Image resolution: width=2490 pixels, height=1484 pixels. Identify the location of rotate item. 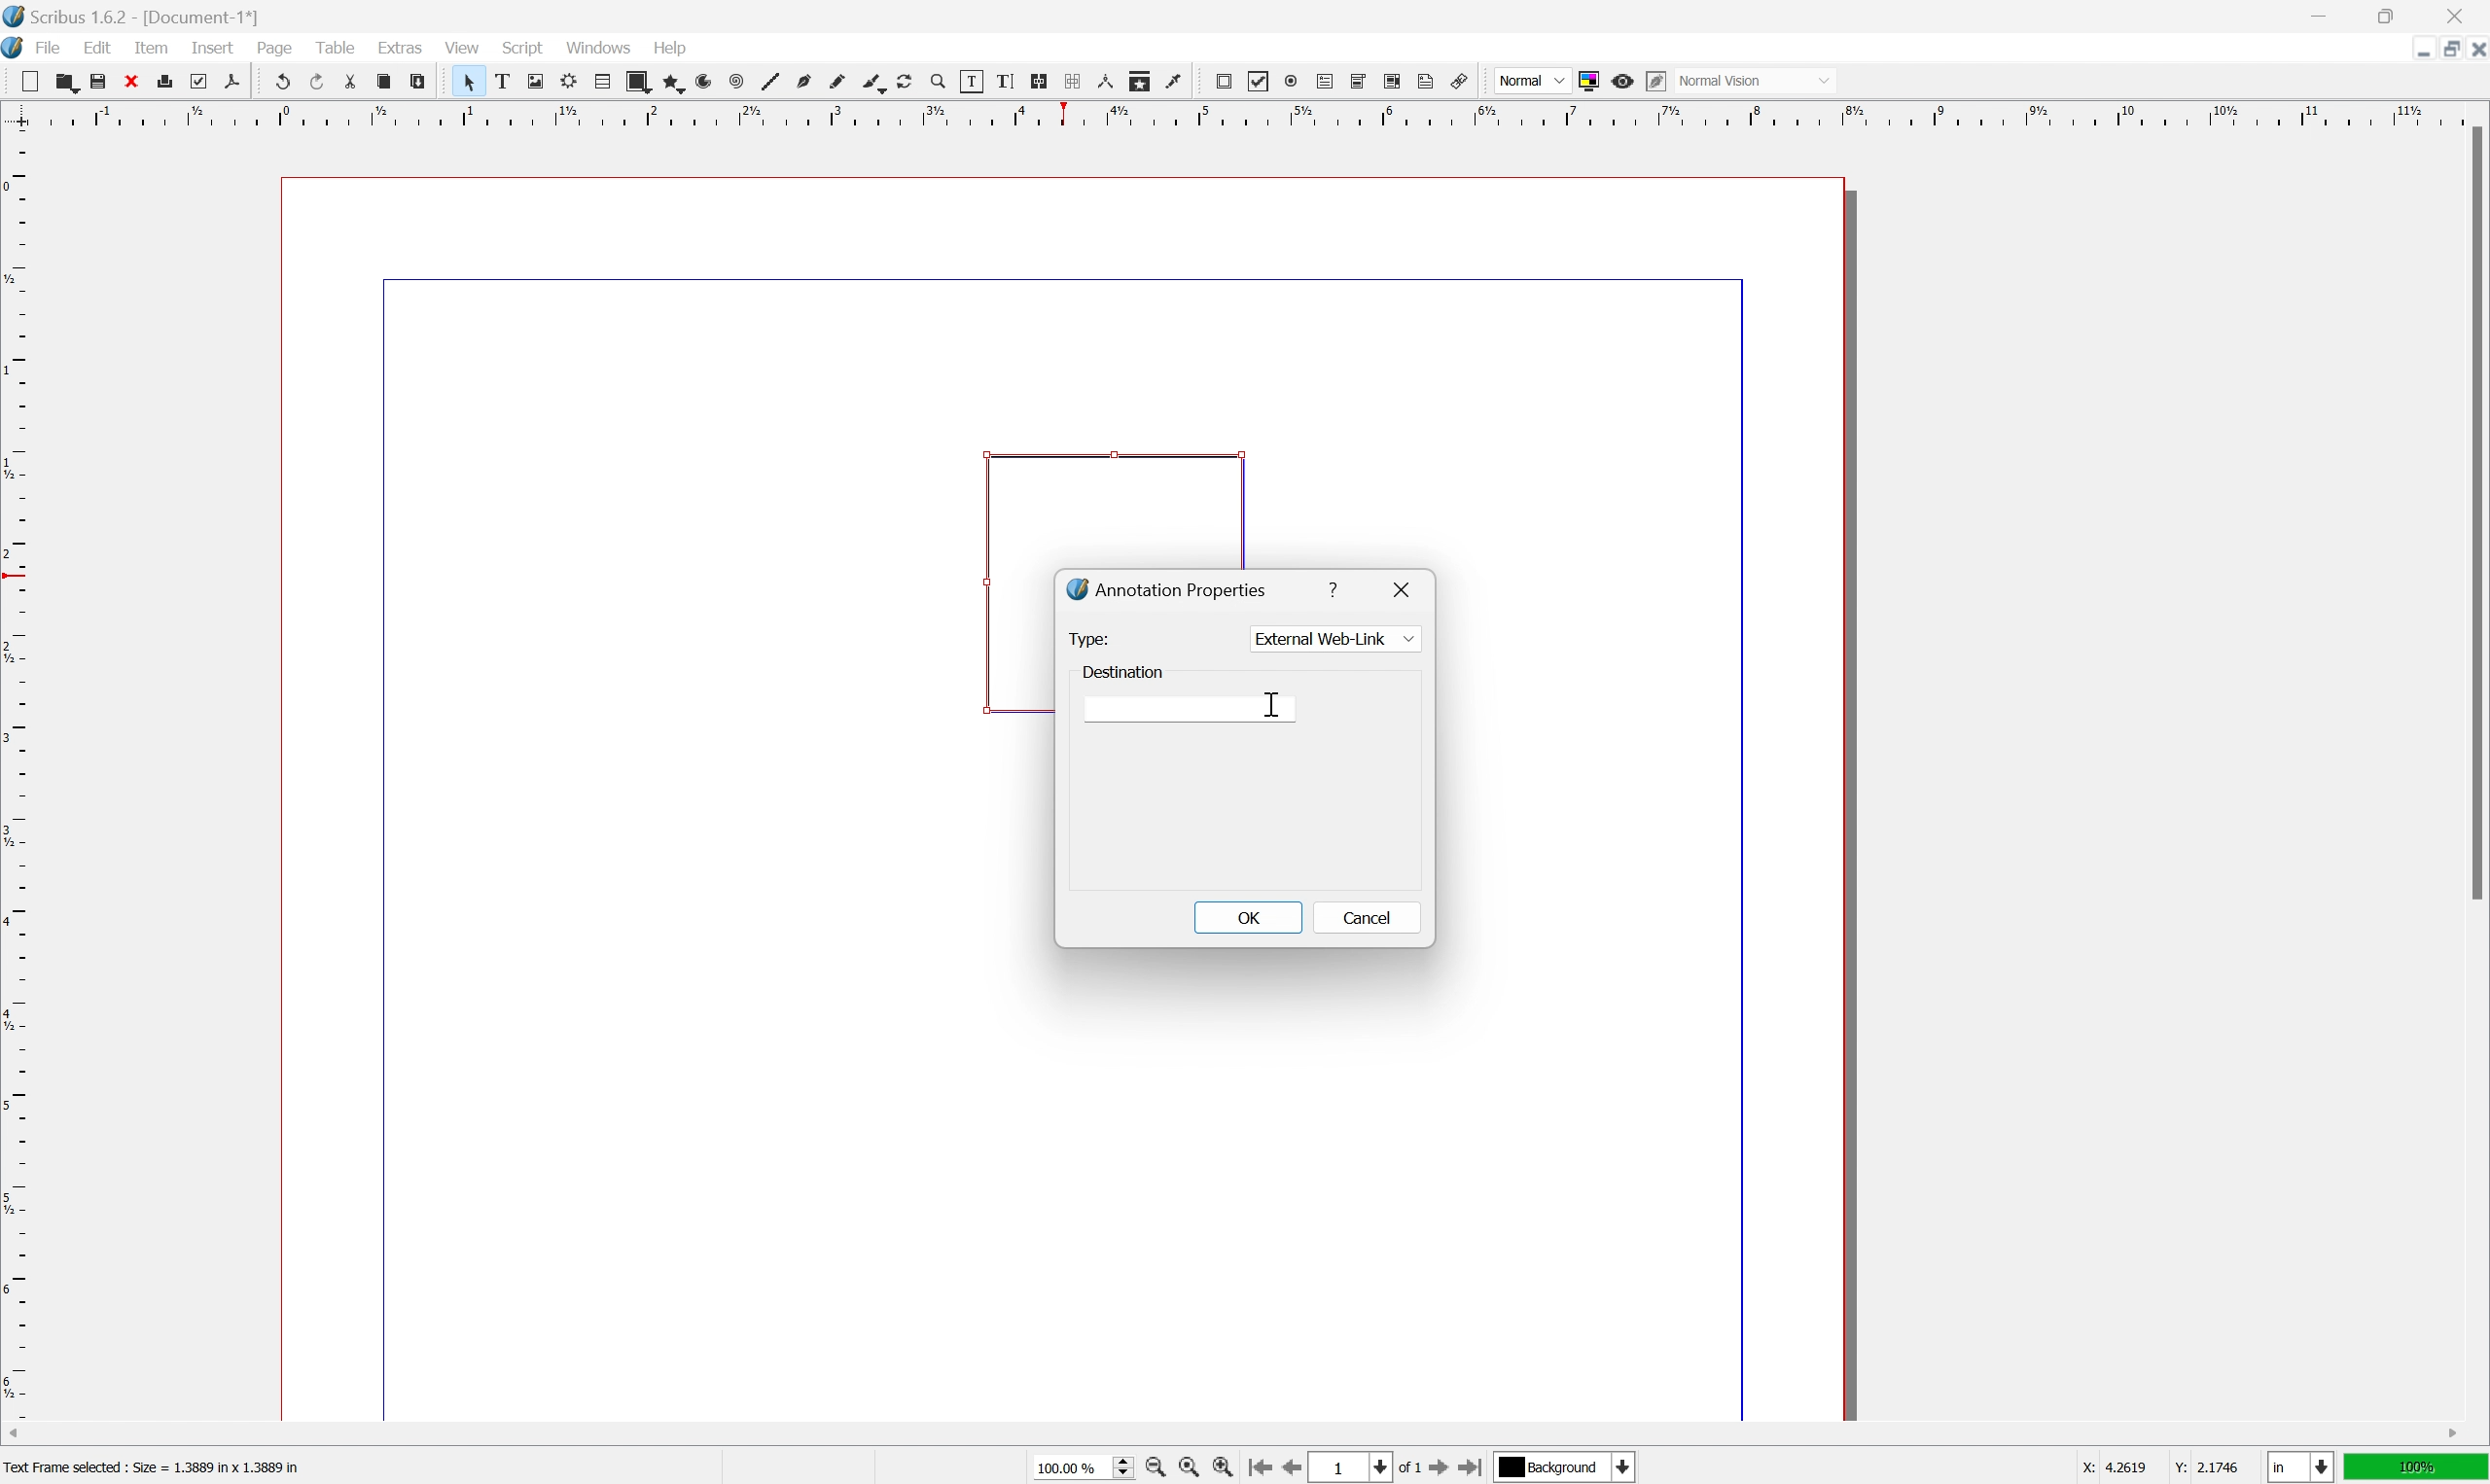
(906, 82).